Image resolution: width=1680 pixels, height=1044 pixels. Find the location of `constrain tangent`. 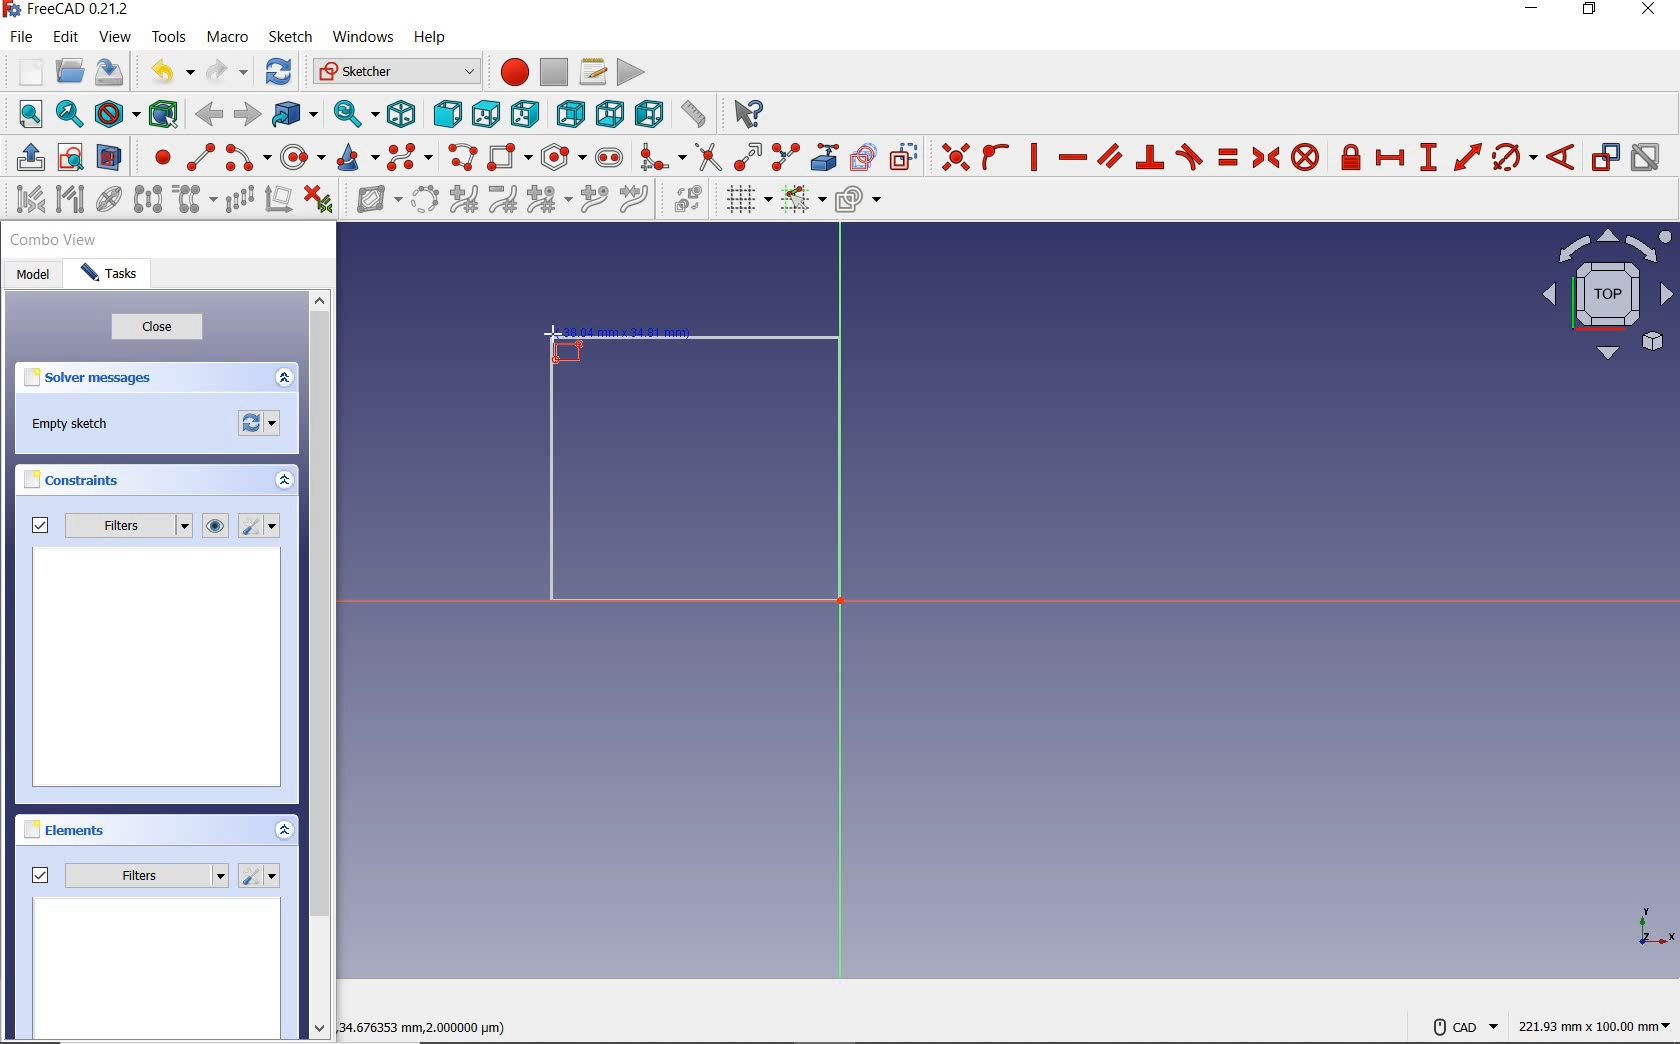

constrain tangent is located at coordinates (1190, 157).